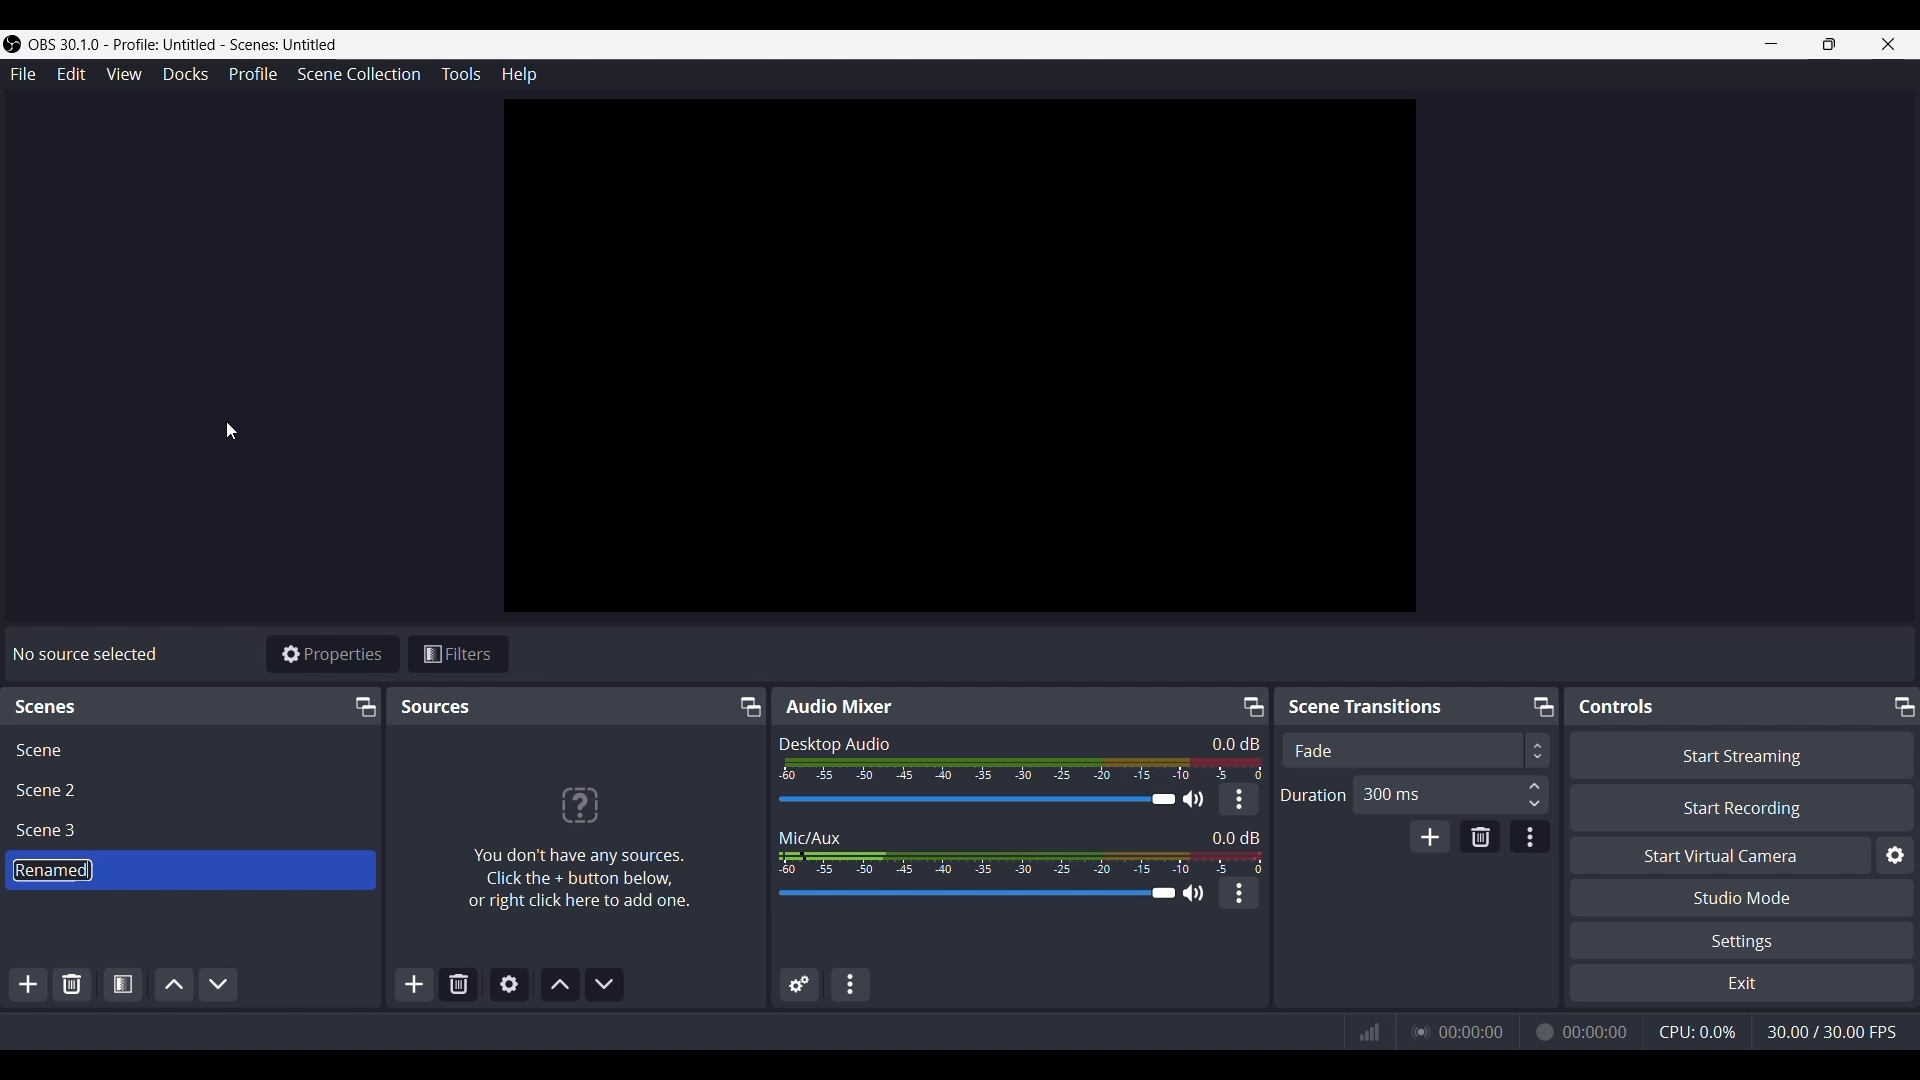 The image size is (1920, 1080). What do you see at coordinates (1542, 1032) in the screenshot?
I see `Recording Status Icon` at bounding box center [1542, 1032].